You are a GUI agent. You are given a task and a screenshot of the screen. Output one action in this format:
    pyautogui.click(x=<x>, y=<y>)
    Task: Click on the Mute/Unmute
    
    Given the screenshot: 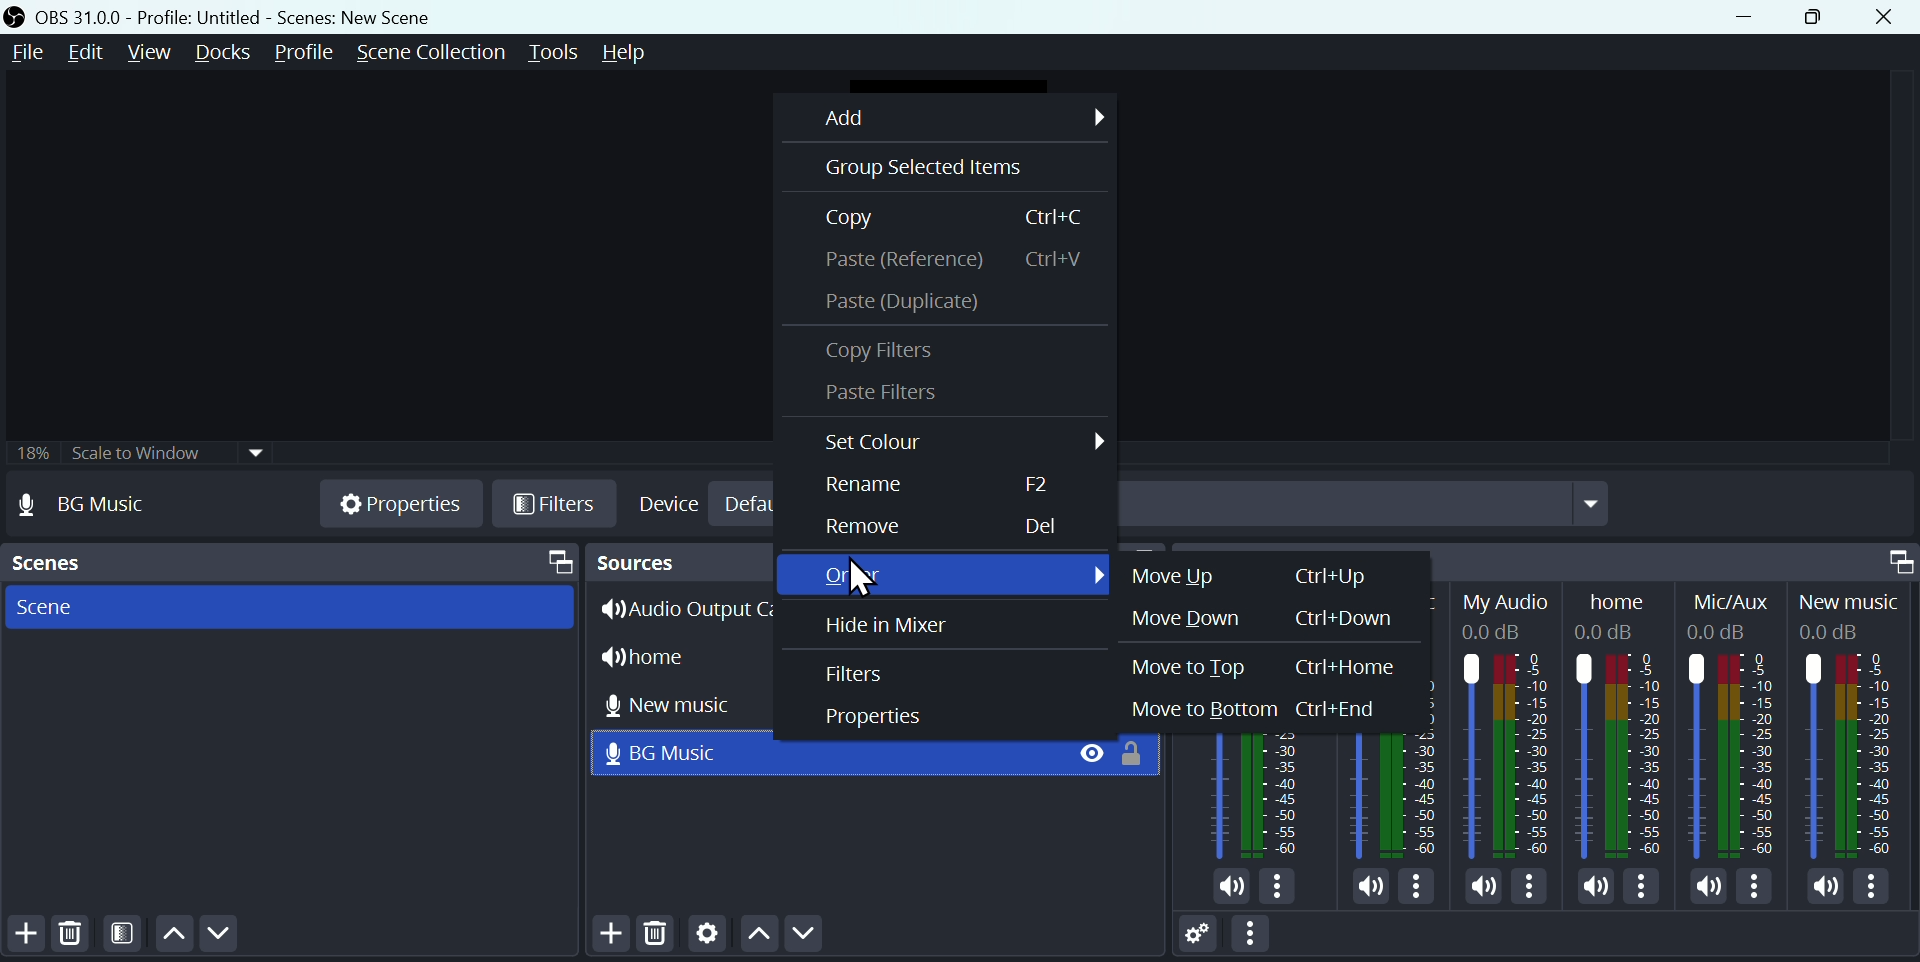 What is the action you would take?
    pyautogui.click(x=1588, y=886)
    